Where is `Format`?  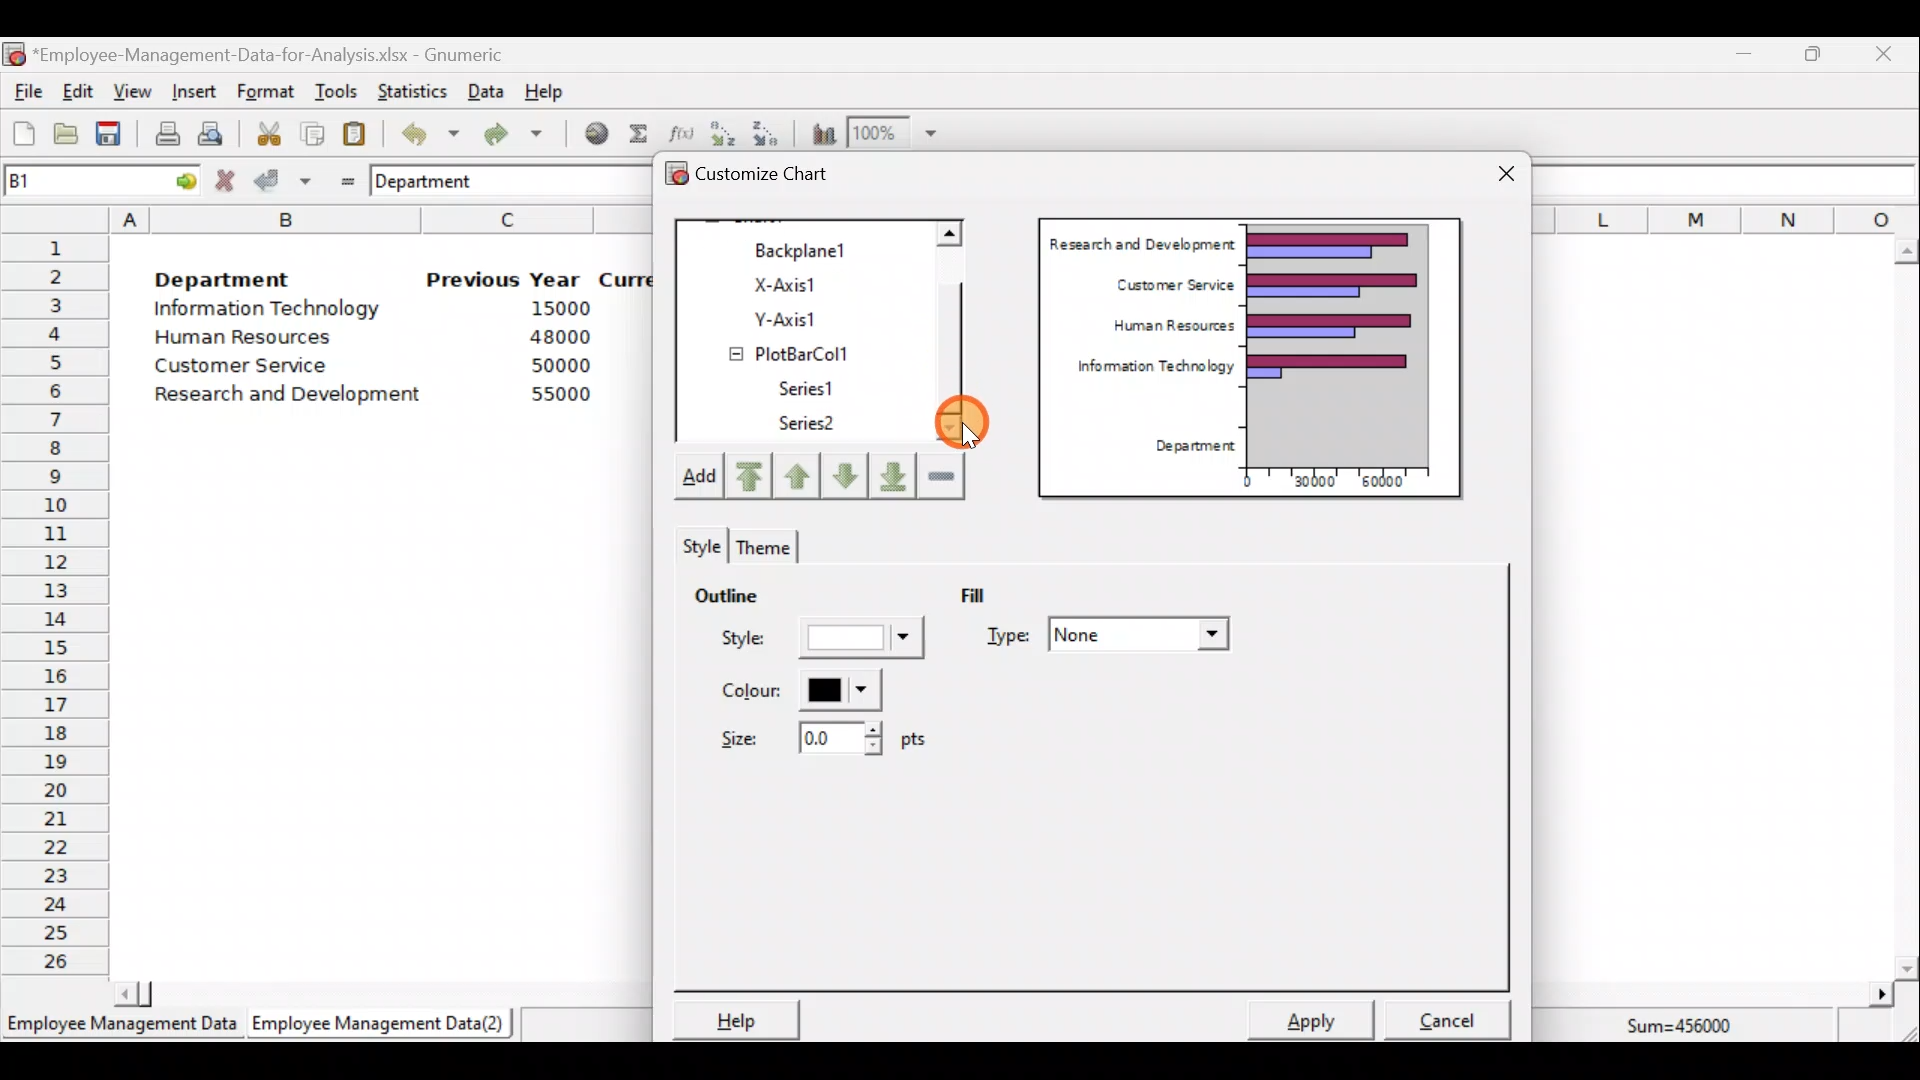 Format is located at coordinates (265, 93).